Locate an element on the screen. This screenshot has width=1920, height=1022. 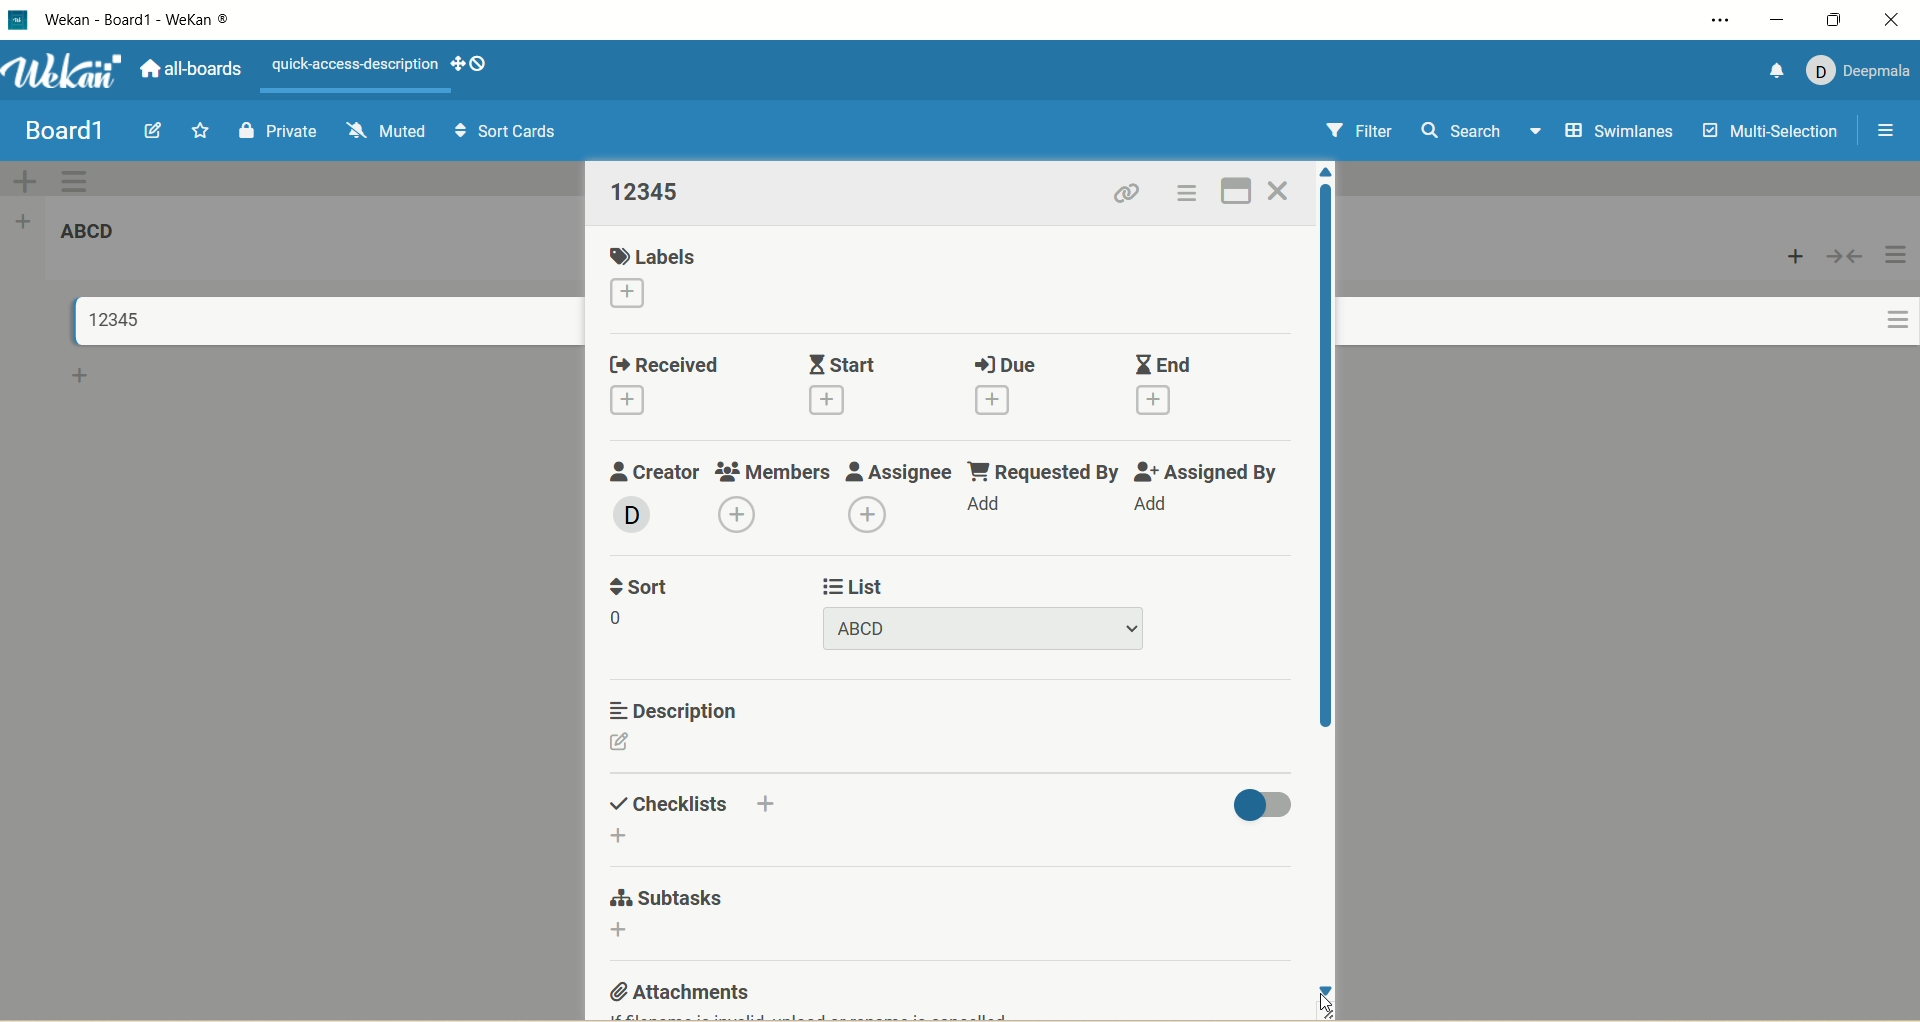
requested by is located at coordinates (1041, 469).